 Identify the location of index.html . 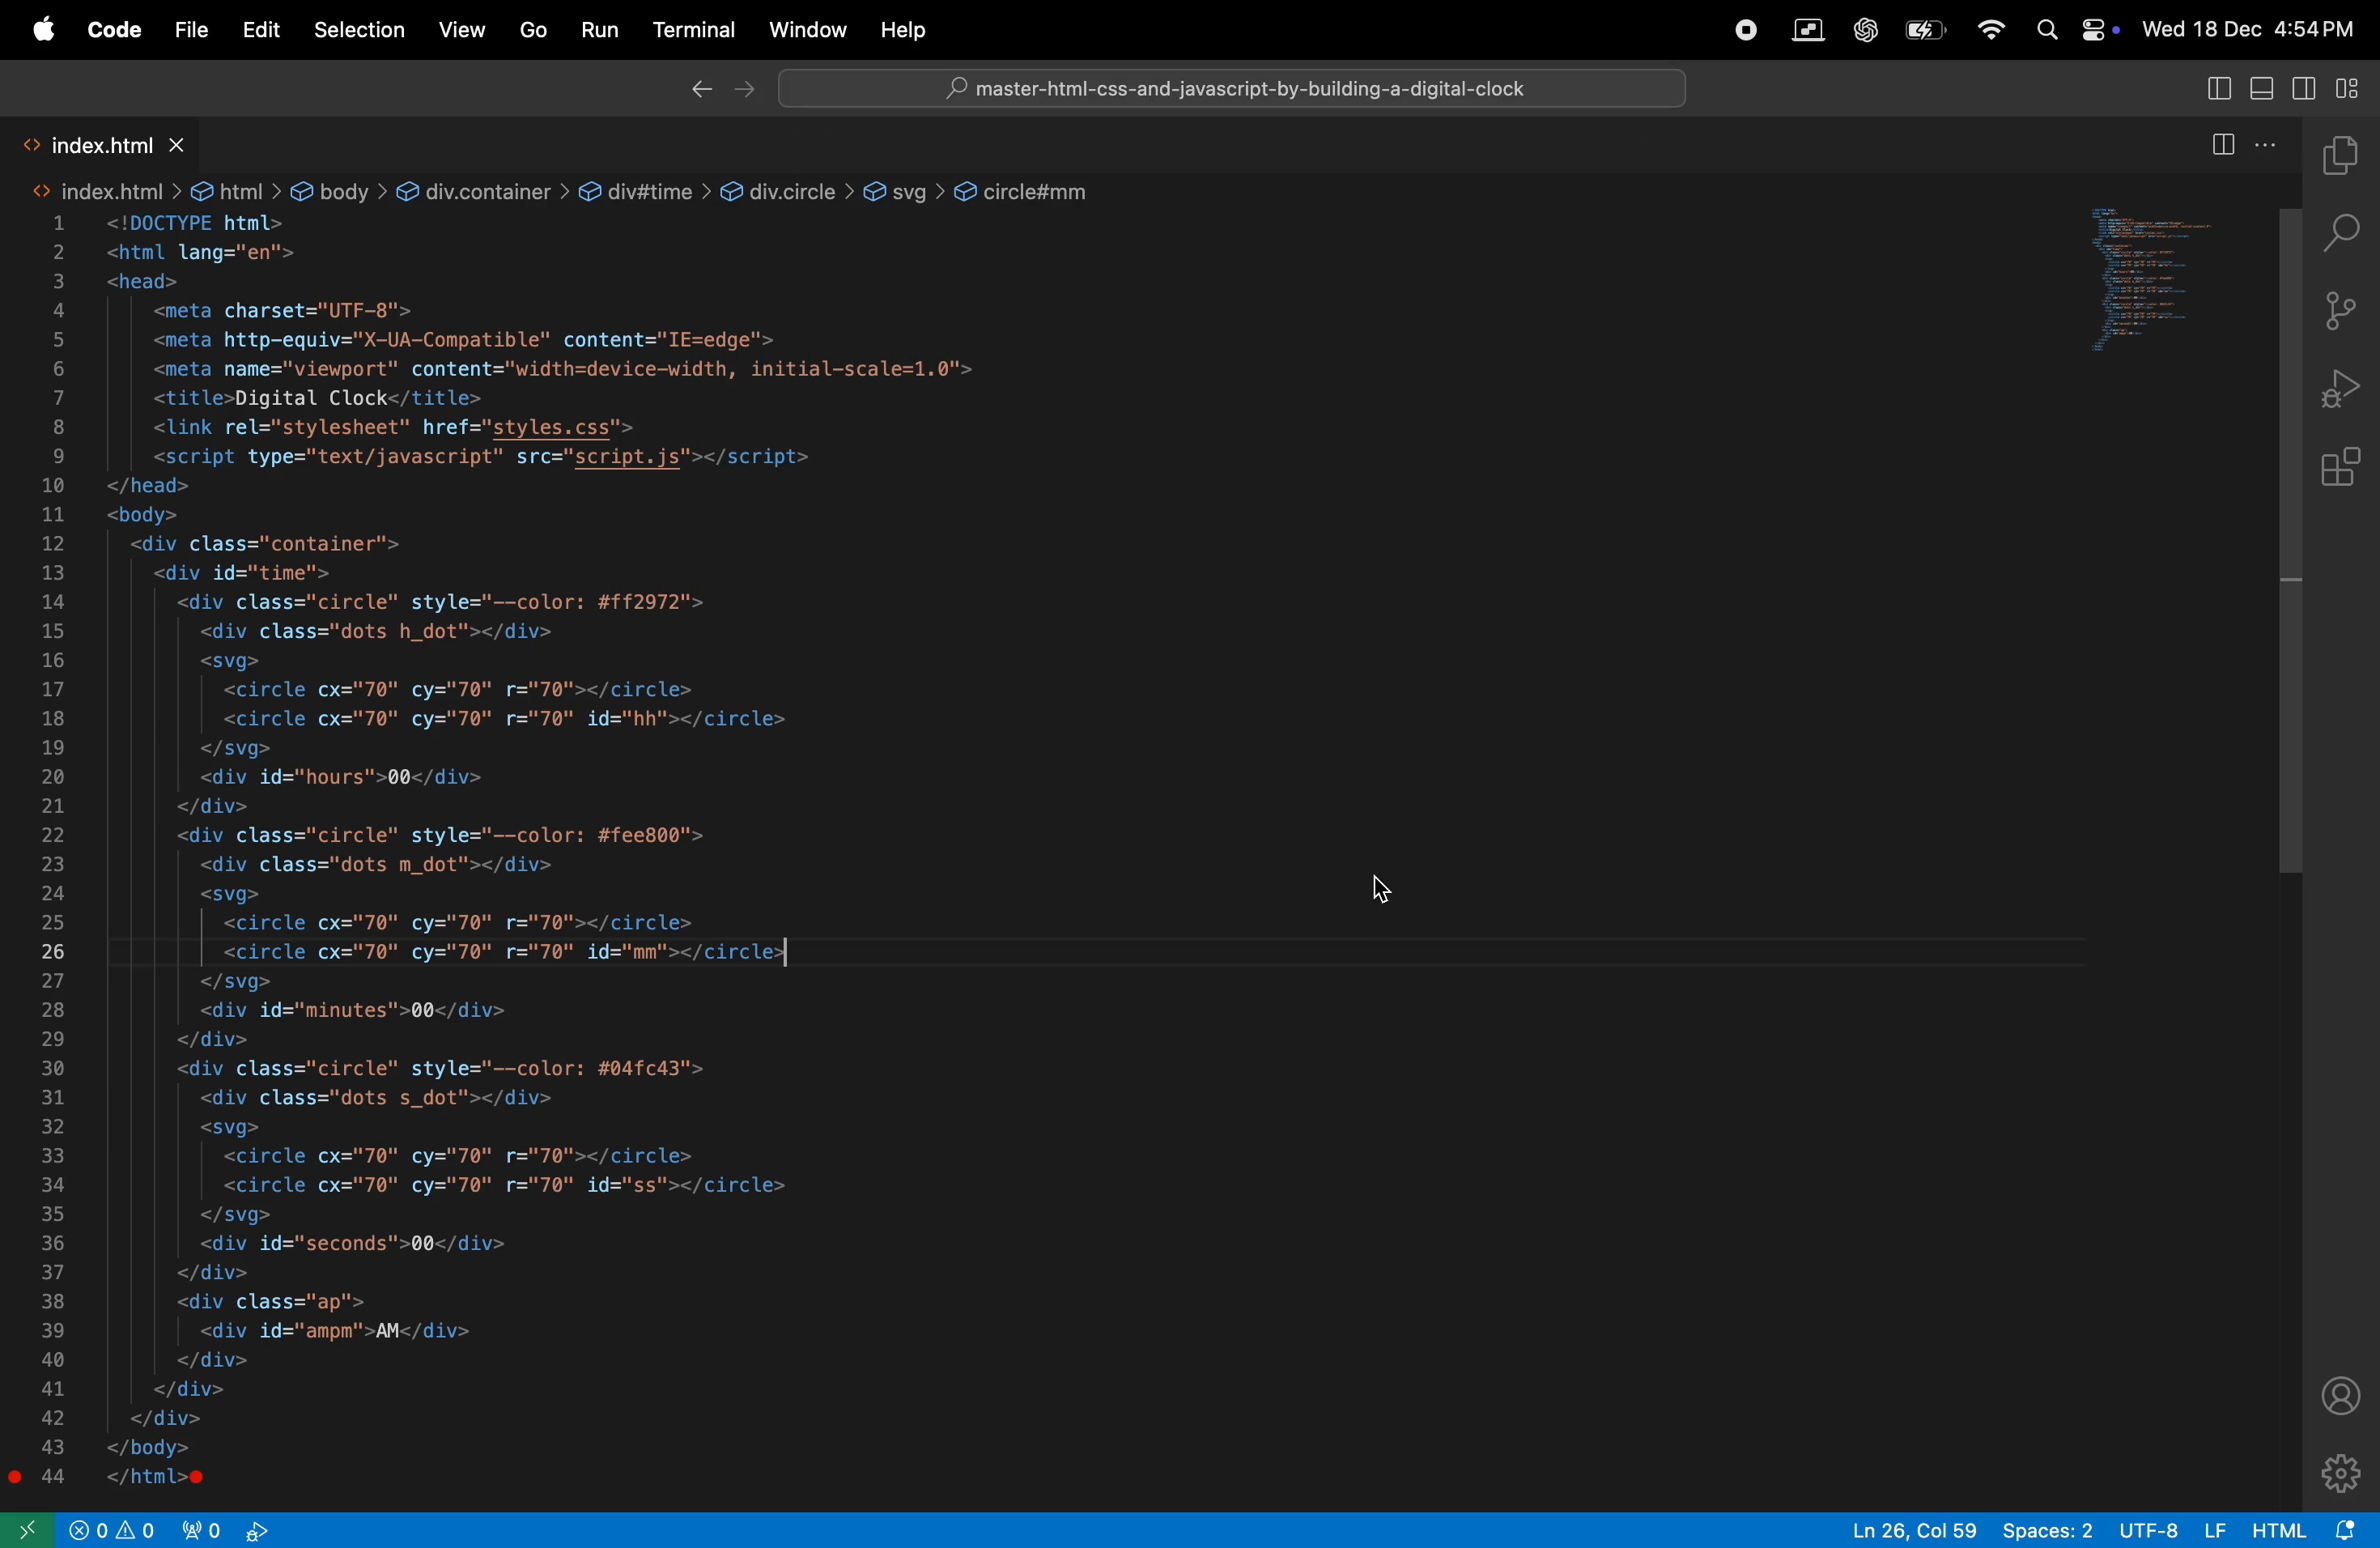
(154, 145).